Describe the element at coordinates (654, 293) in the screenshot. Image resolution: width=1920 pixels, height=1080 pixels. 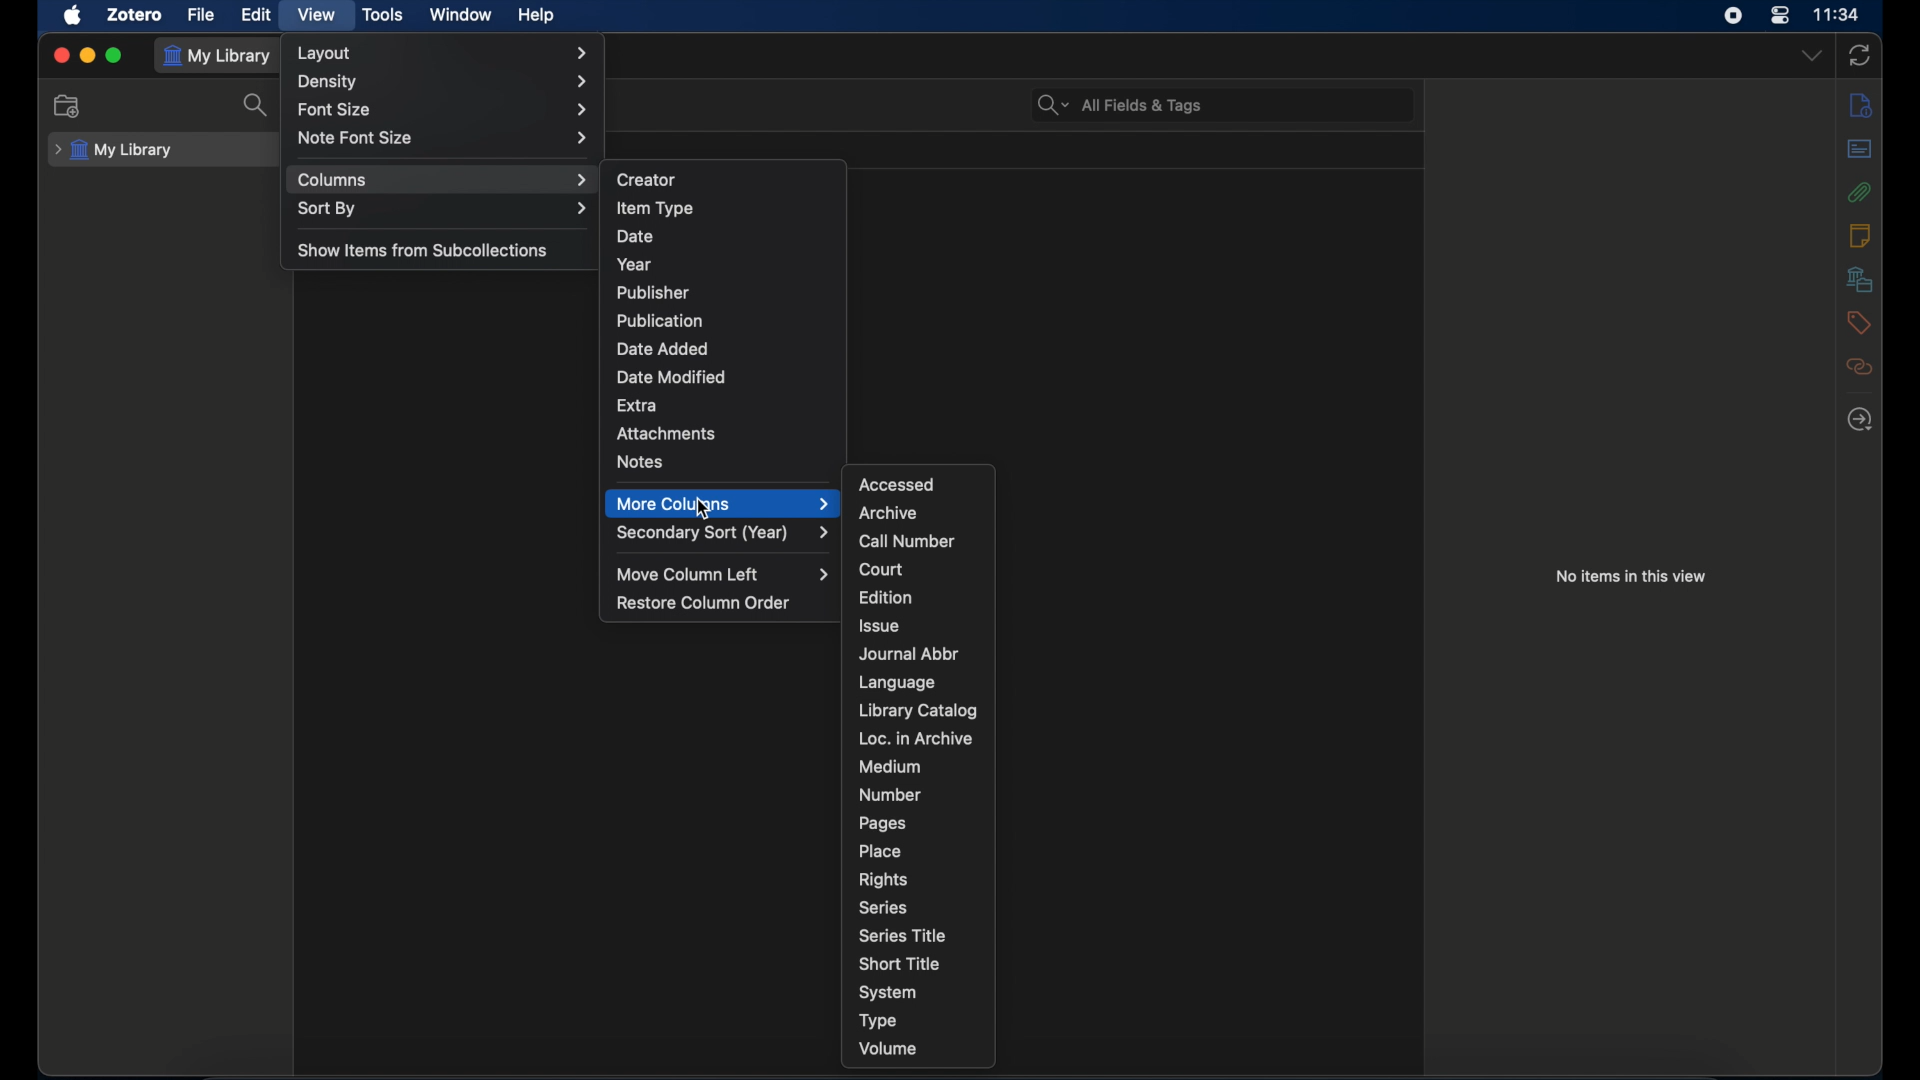
I see `publisher` at that location.